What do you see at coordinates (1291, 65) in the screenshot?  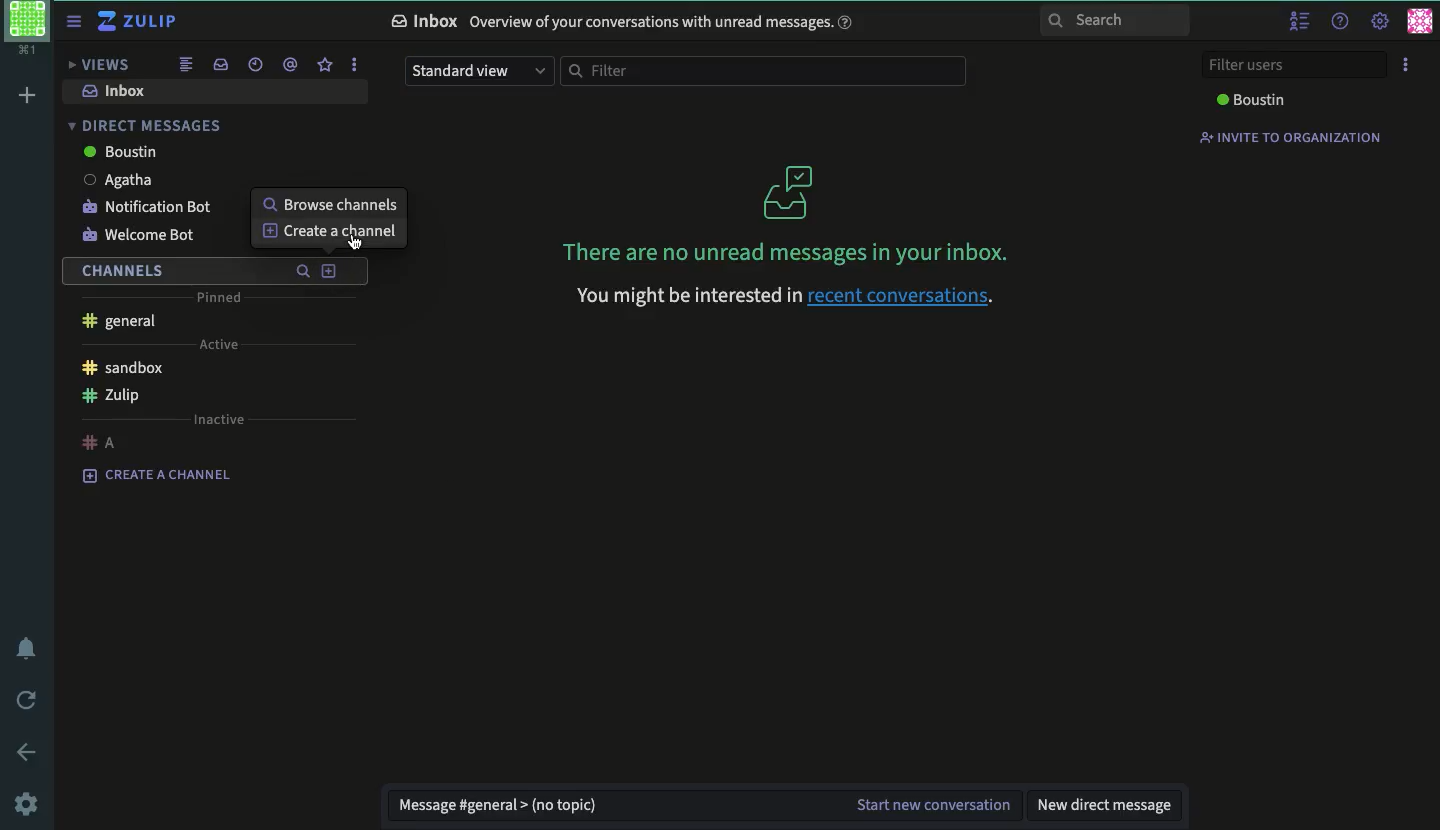 I see `filter users` at bounding box center [1291, 65].